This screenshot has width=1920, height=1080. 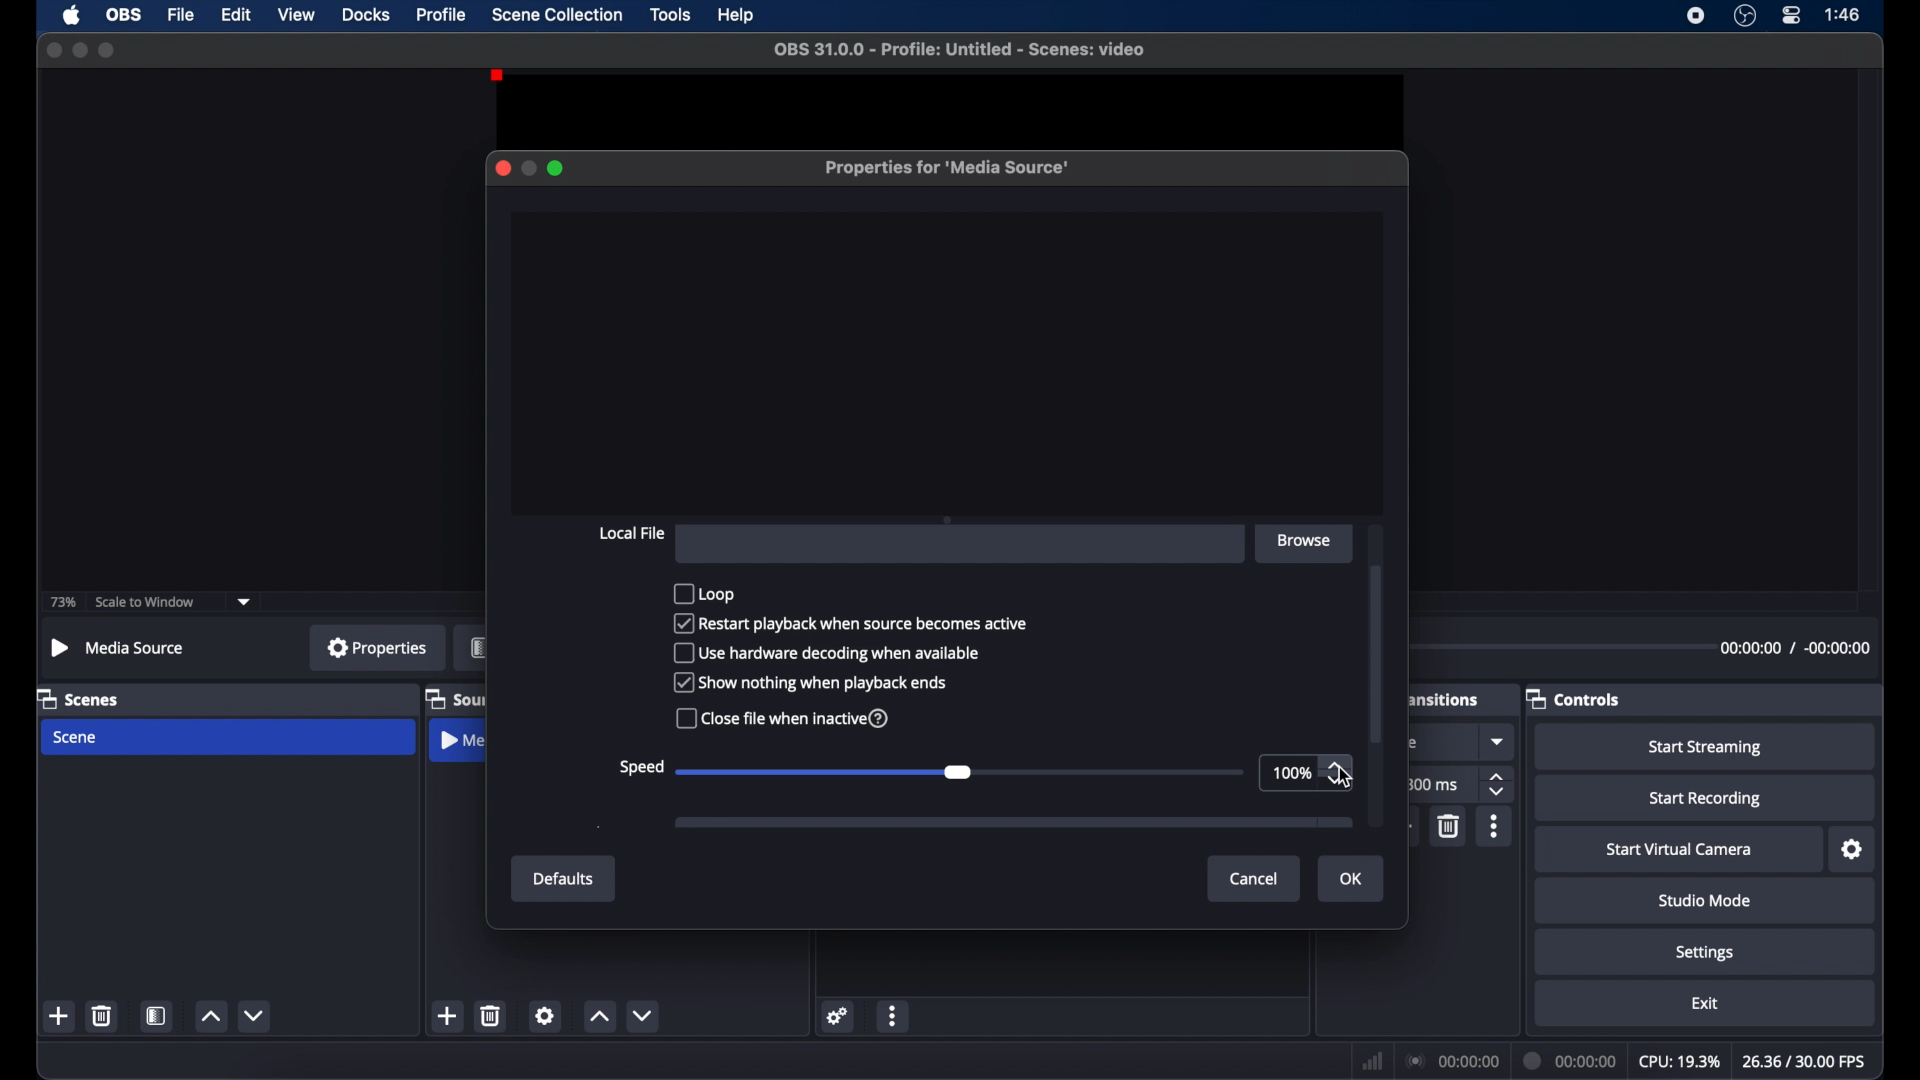 What do you see at coordinates (478, 647) in the screenshot?
I see `obscure label` at bounding box center [478, 647].